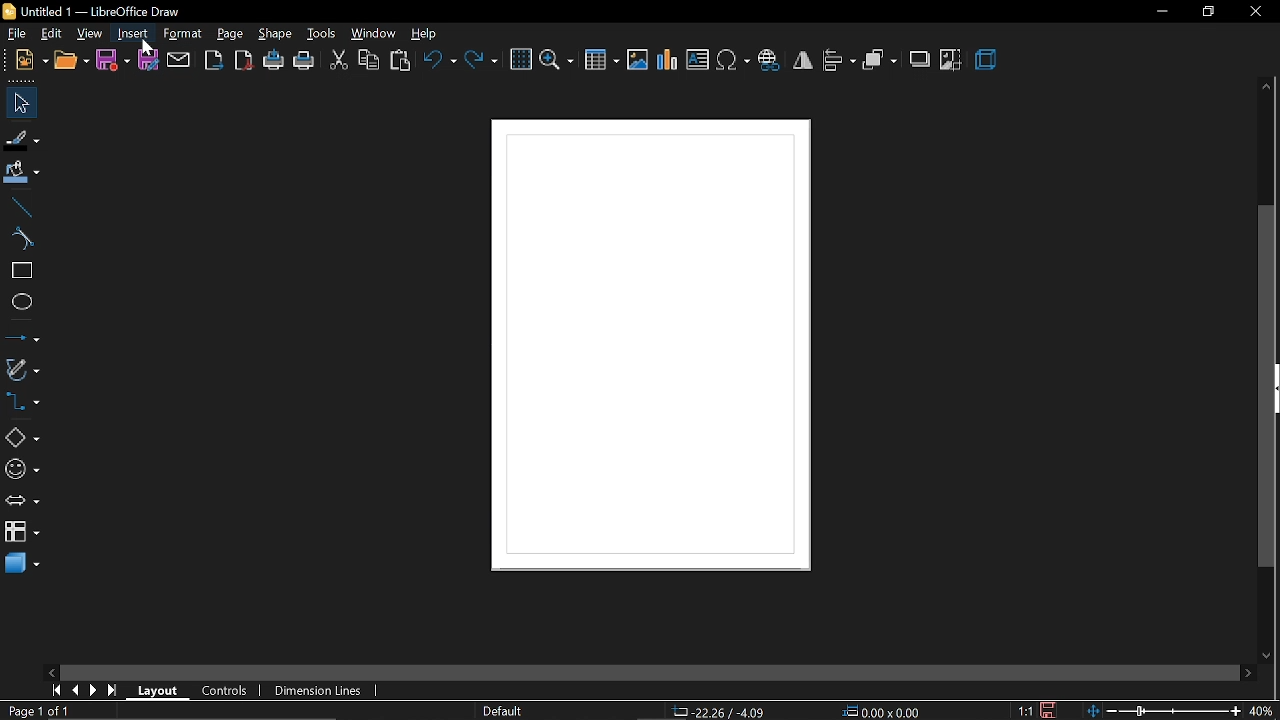  I want to click on insert, so click(133, 35).